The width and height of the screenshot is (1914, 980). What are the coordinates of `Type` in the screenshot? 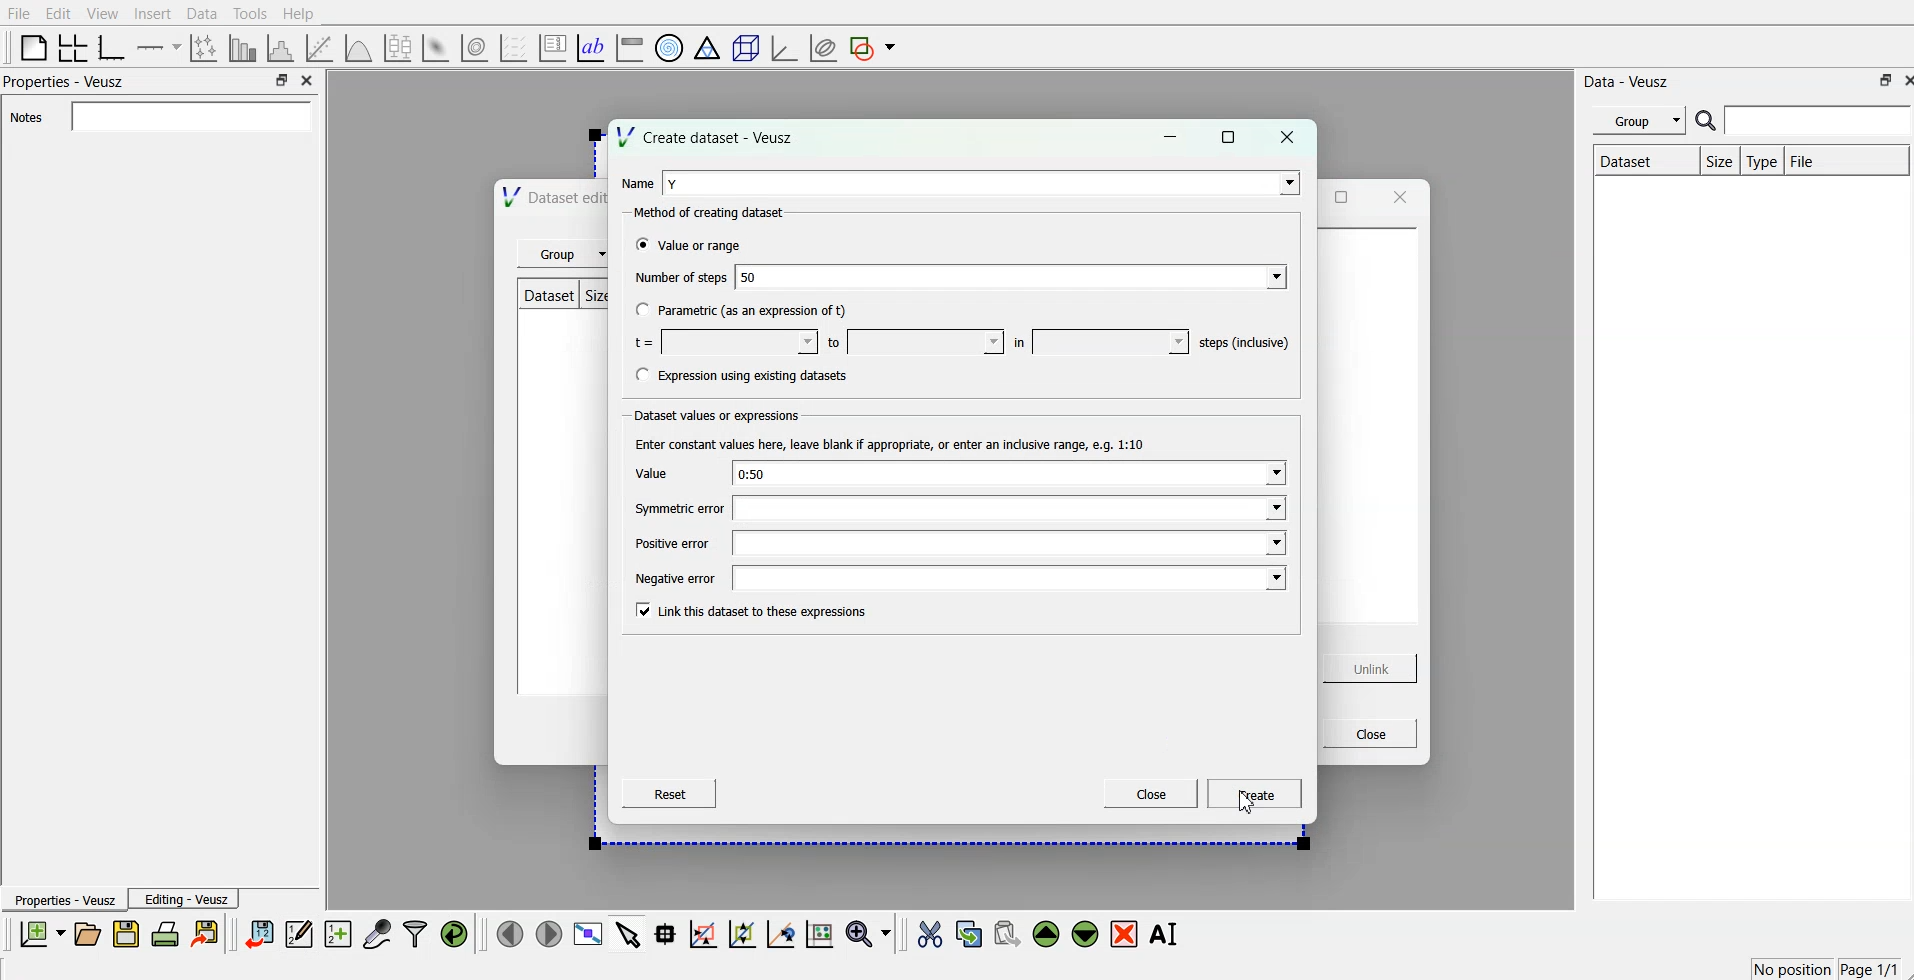 It's located at (1761, 160).